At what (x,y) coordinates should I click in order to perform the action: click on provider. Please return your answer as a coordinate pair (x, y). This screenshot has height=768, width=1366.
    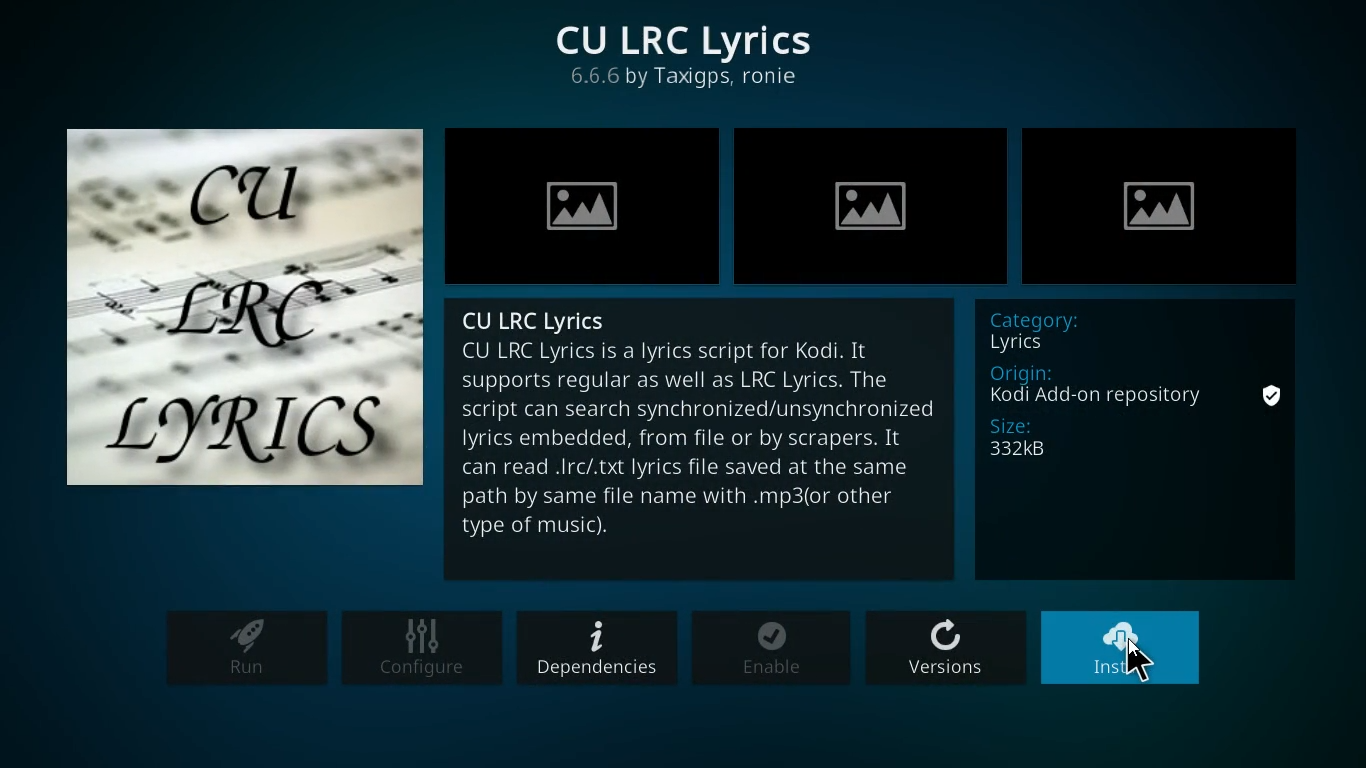
    Looking at the image, I should click on (683, 82).